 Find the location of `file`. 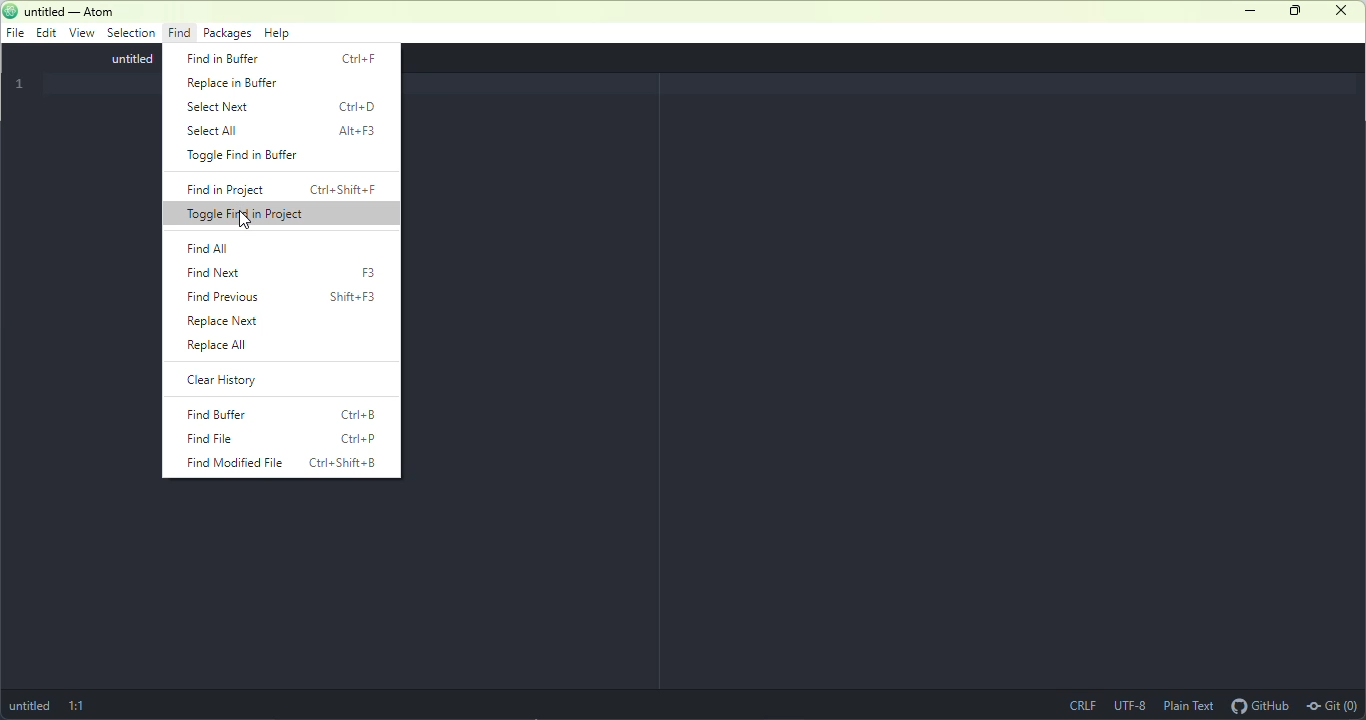

file is located at coordinates (15, 33).